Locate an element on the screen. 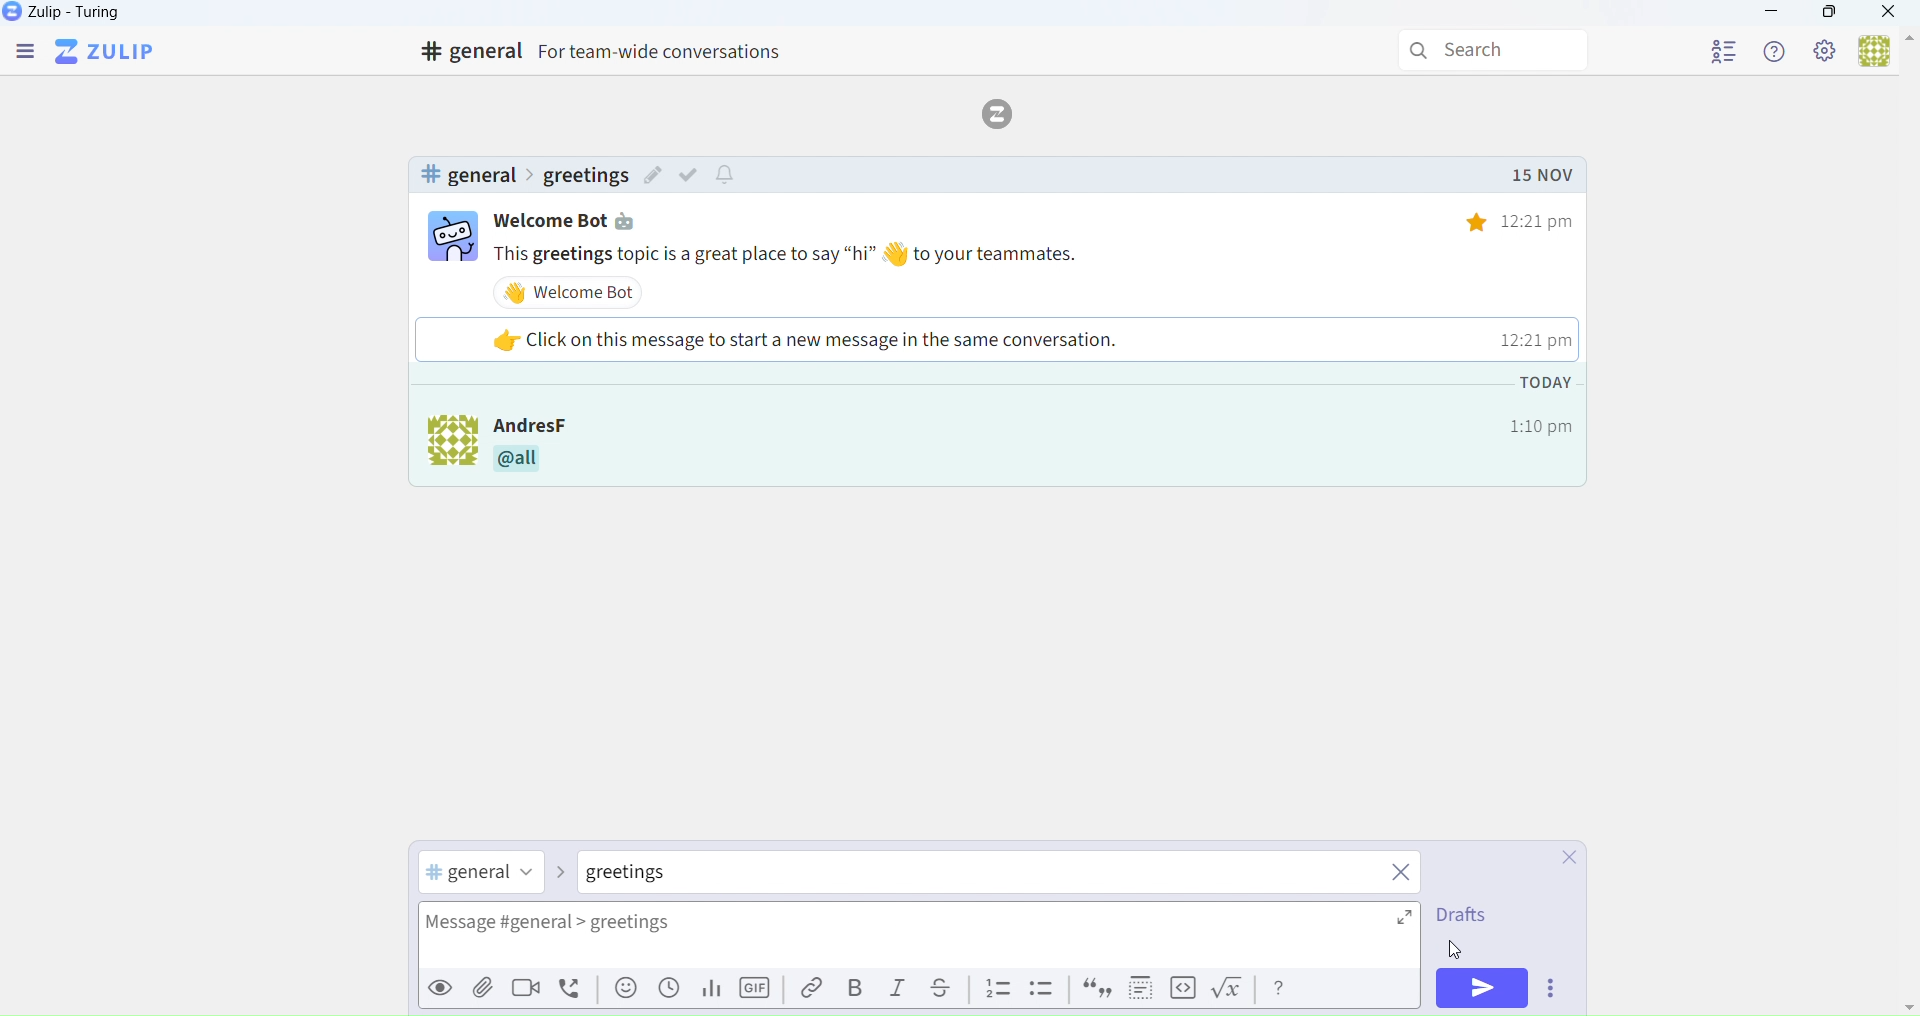 Image resolution: width=1920 pixels, height=1016 pixels. Menu Bar is located at coordinates (23, 53).